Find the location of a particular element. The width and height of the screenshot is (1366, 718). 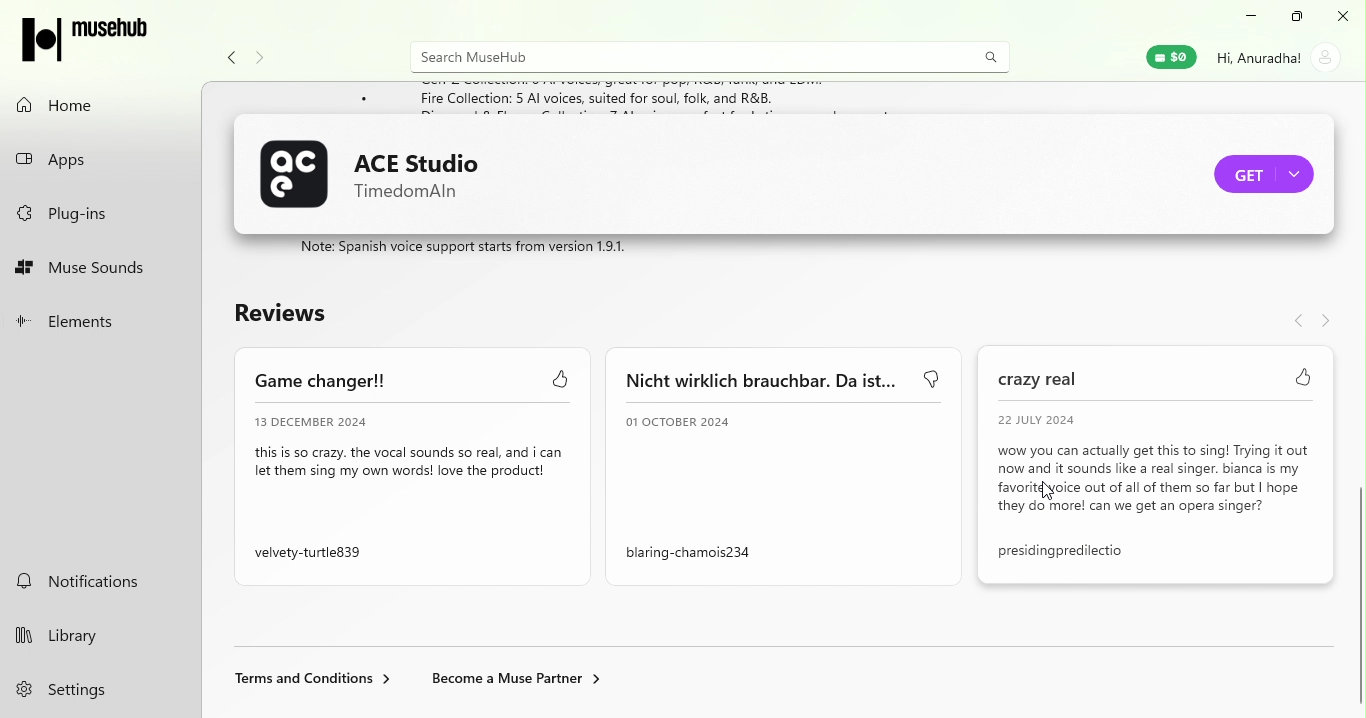

cursor is located at coordinates (1351, 701).